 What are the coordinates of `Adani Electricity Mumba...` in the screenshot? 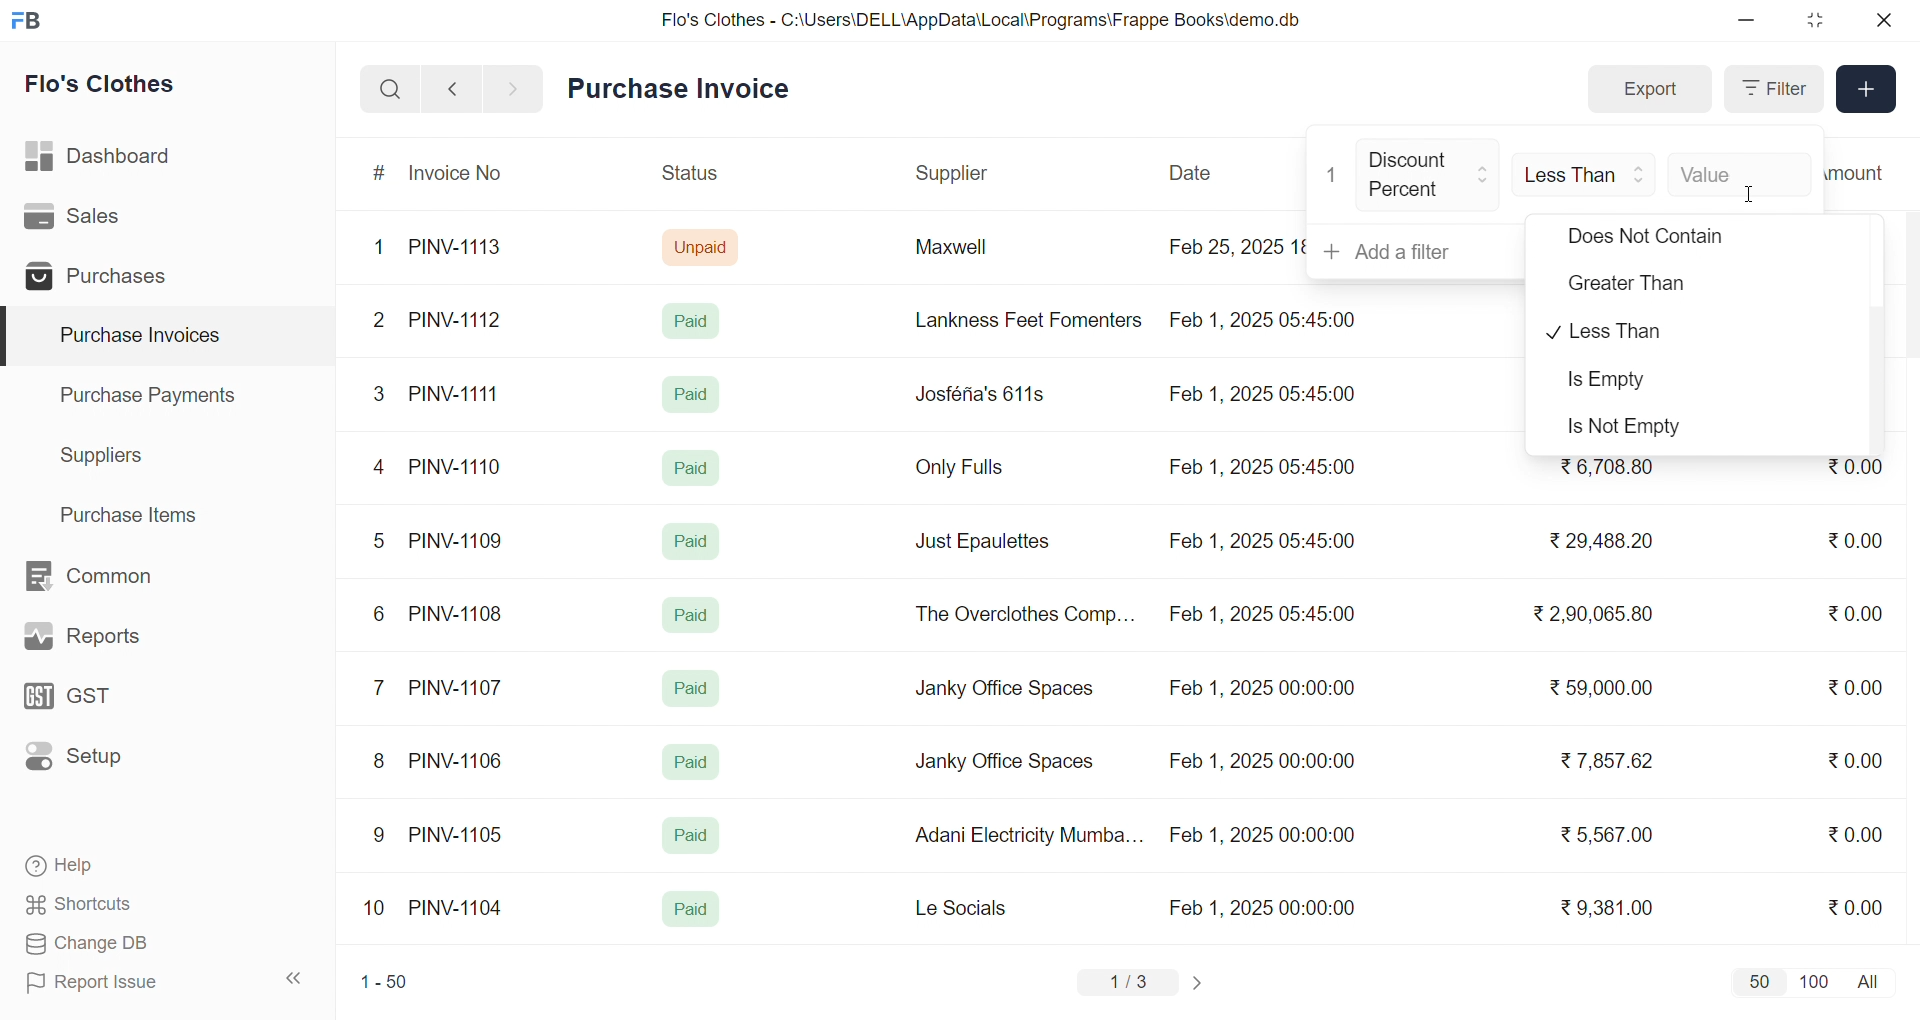 It's located at (1031, 836).